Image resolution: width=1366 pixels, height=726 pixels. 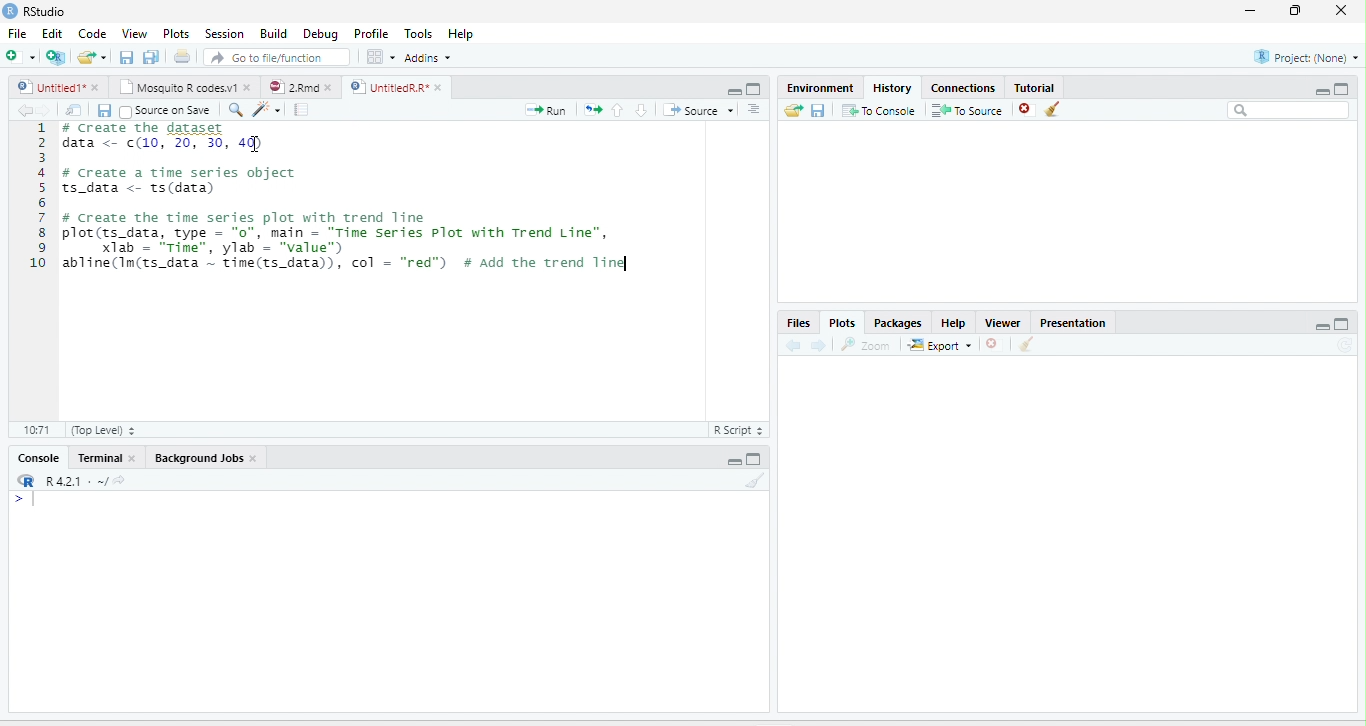 I want to click on Next plot, so click(x=818, y=345).